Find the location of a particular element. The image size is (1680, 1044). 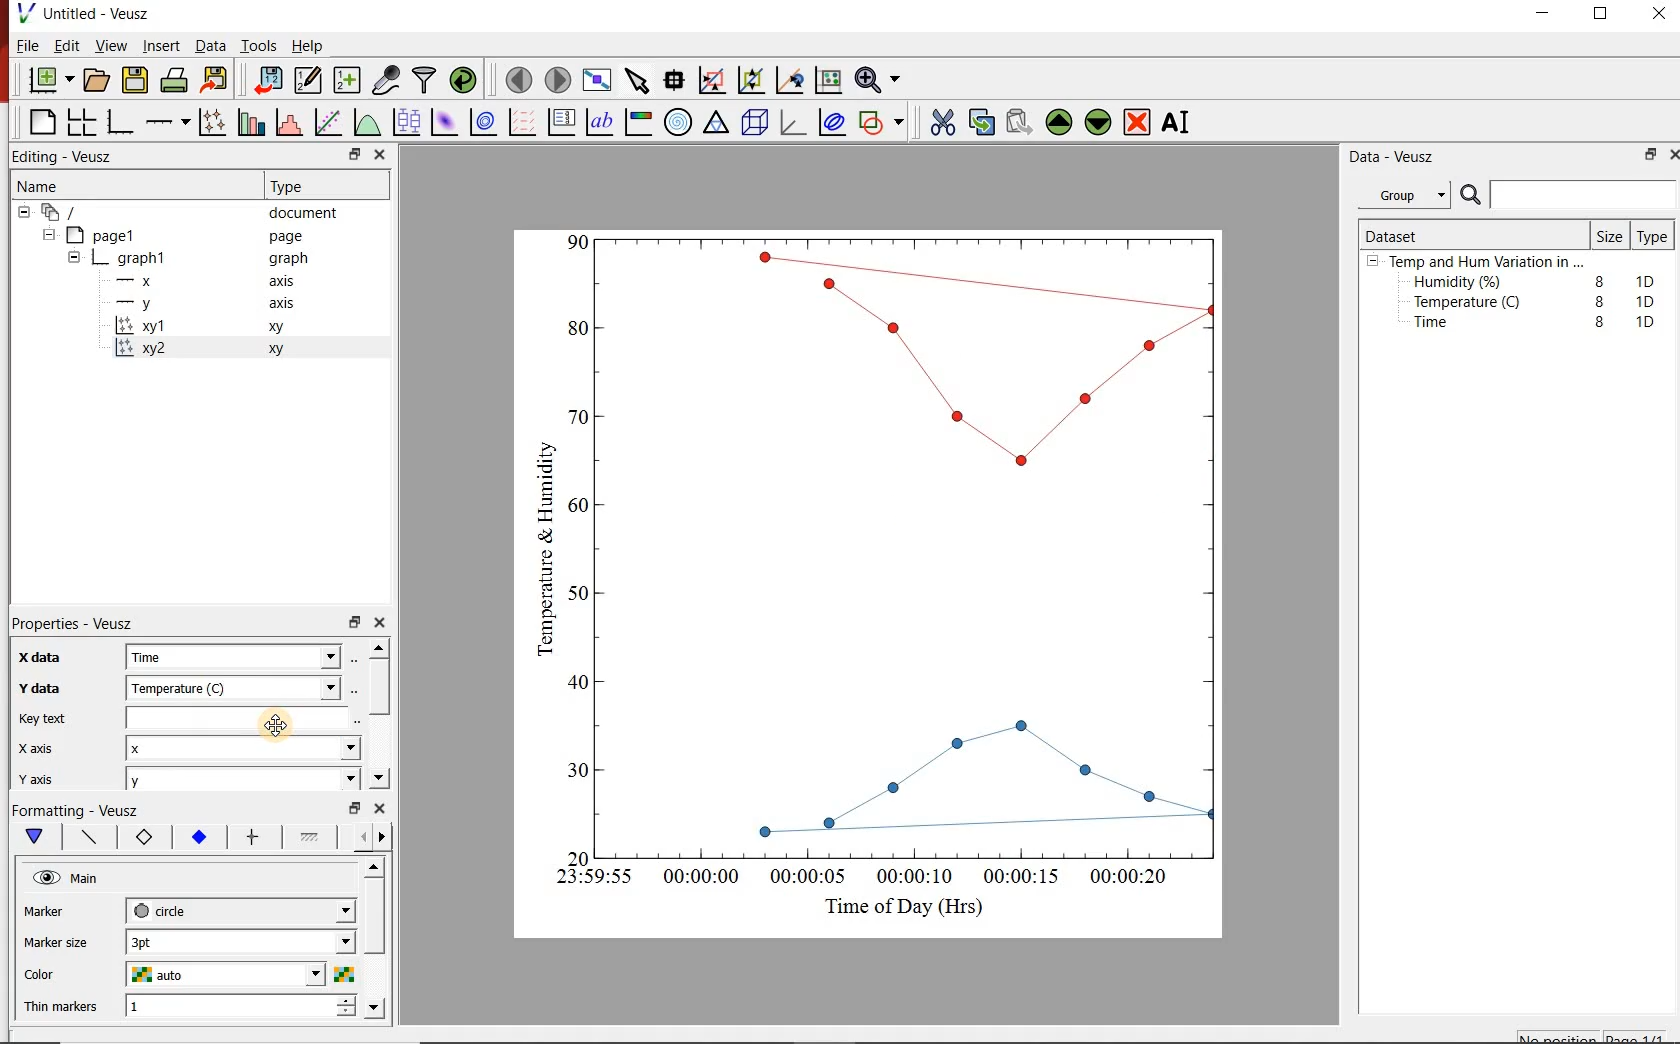

go back is located at coordinates (356, 835).